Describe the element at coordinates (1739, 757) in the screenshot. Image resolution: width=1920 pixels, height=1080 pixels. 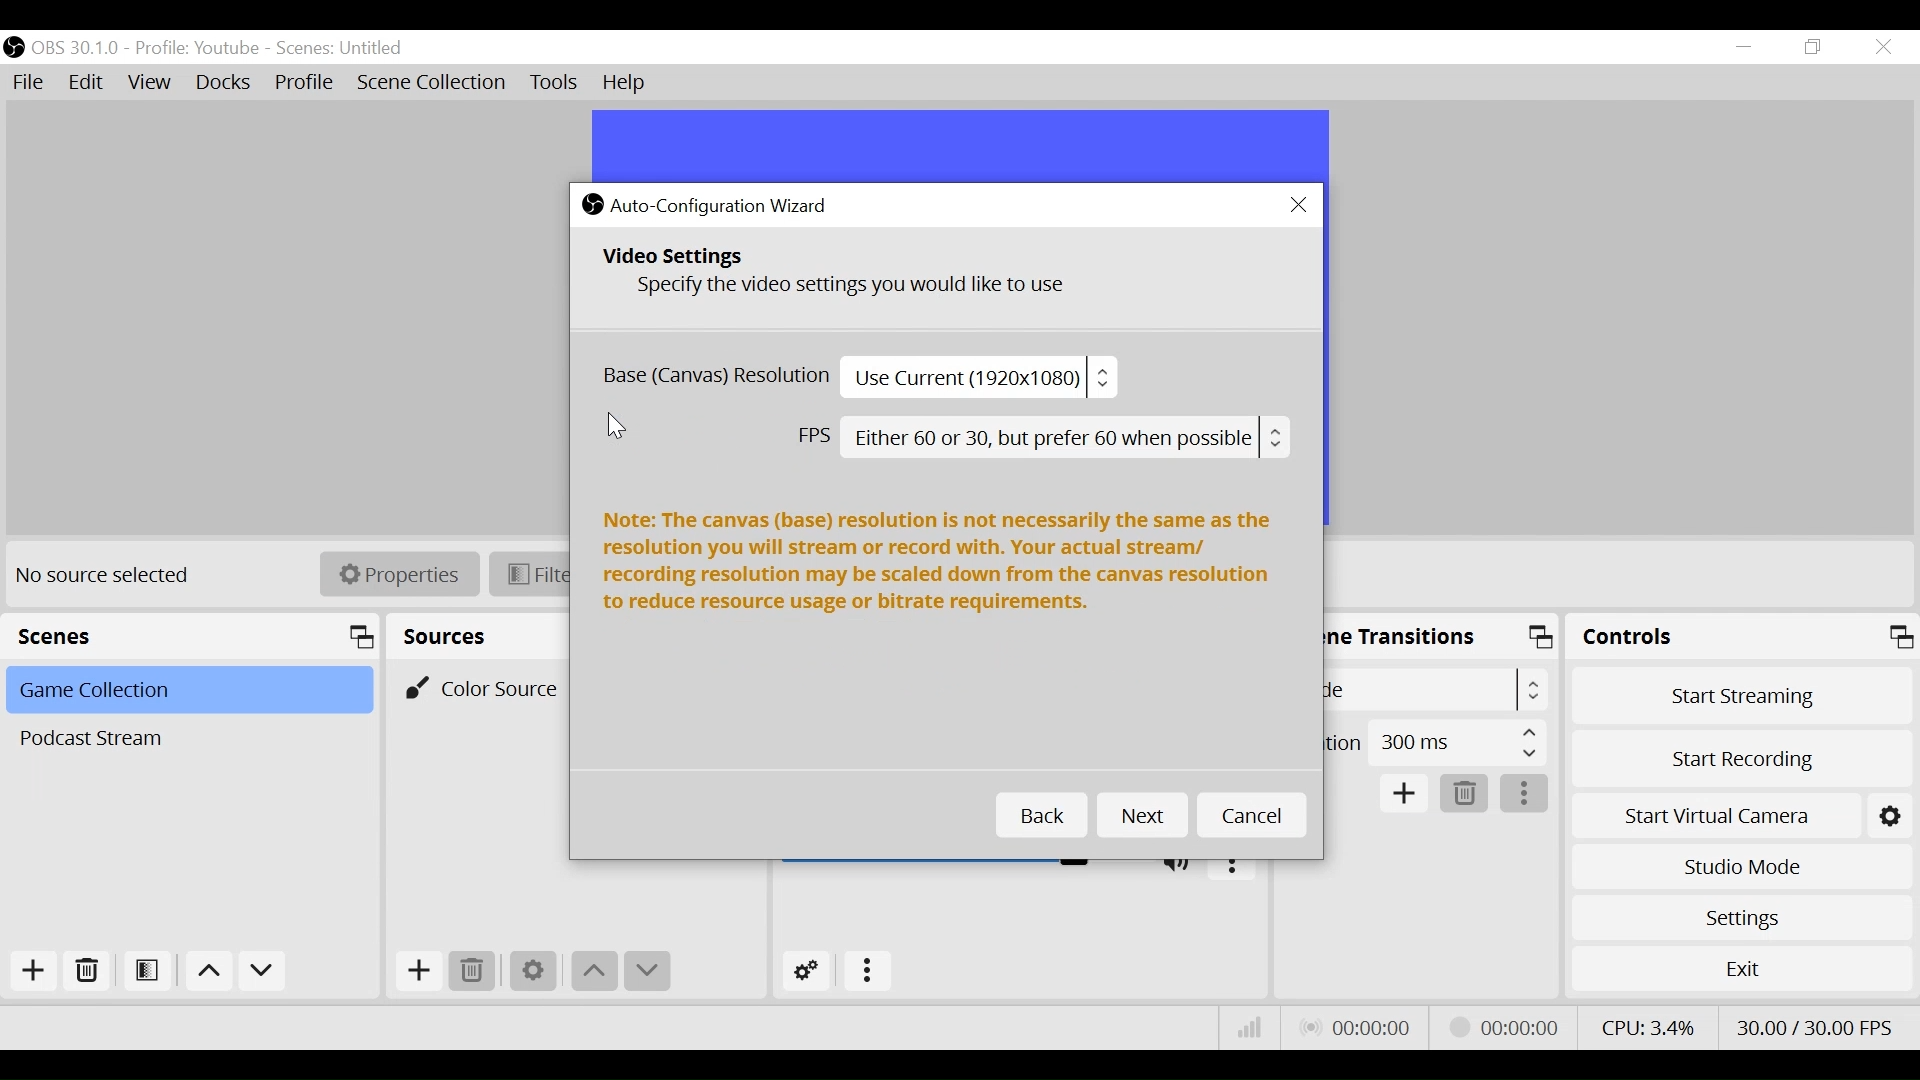
I see `Start Recording` at that location.